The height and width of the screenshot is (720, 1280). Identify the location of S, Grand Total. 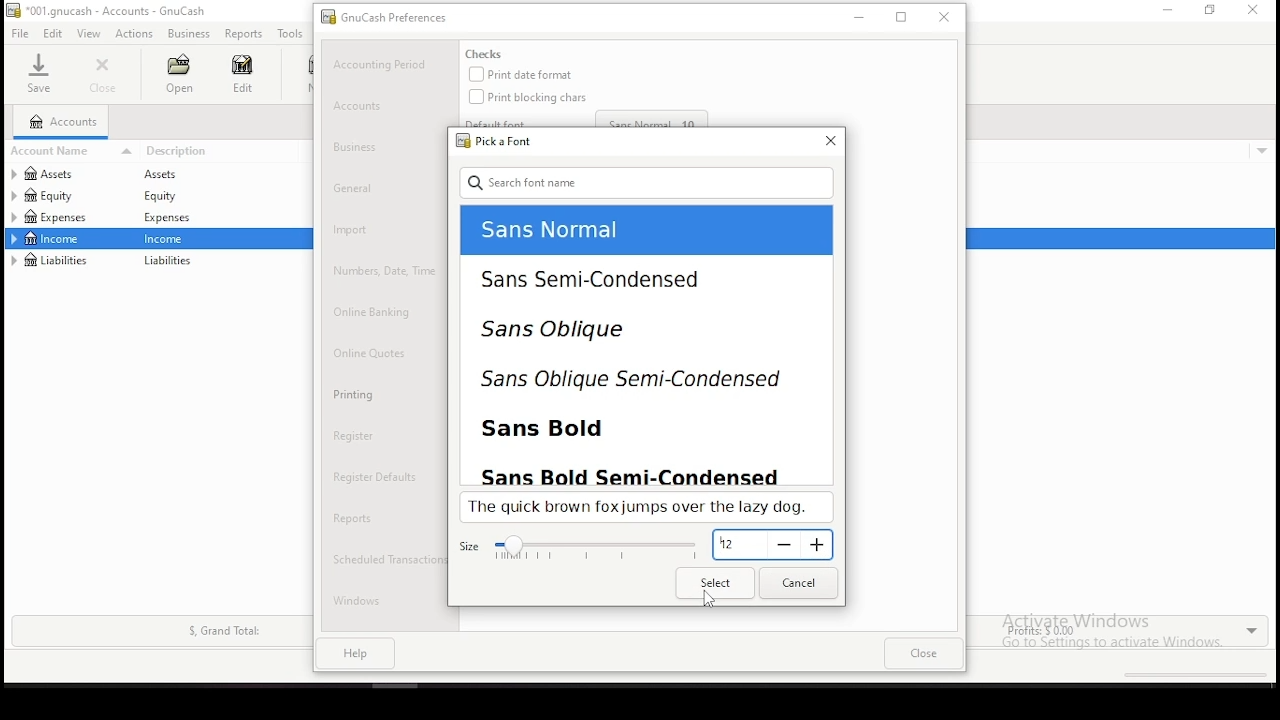
(222, 631).